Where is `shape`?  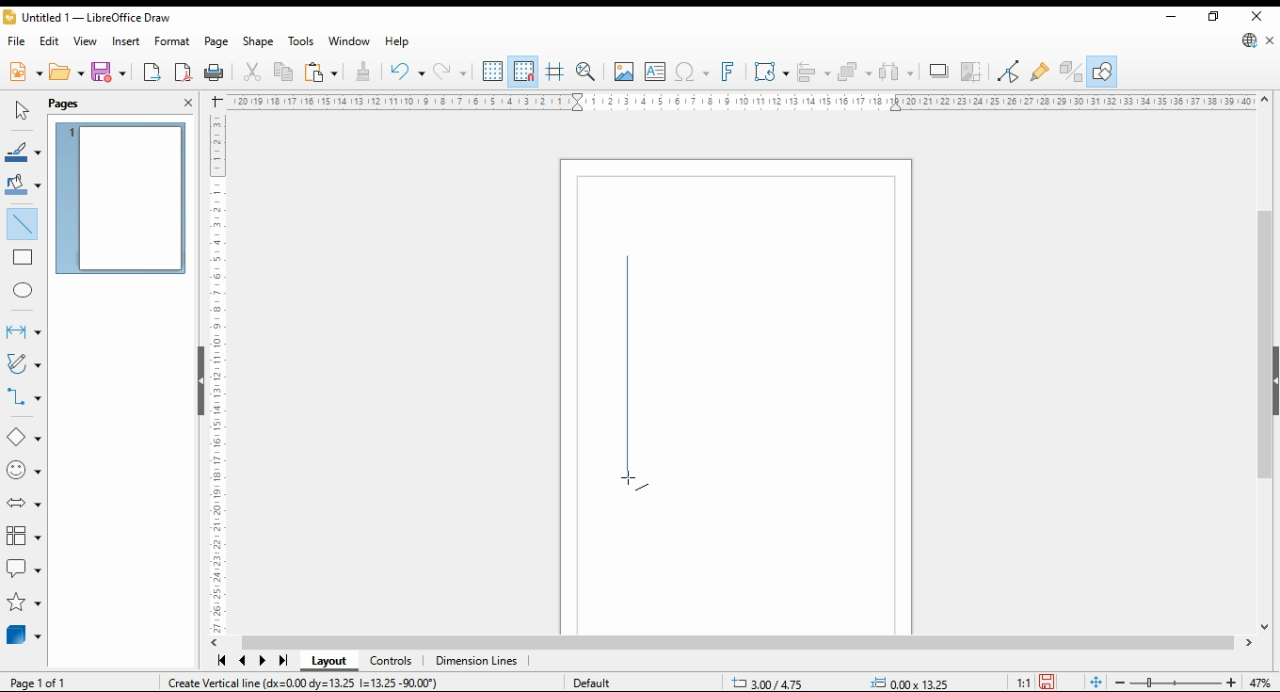
shape is located at coordinates (258, 42).